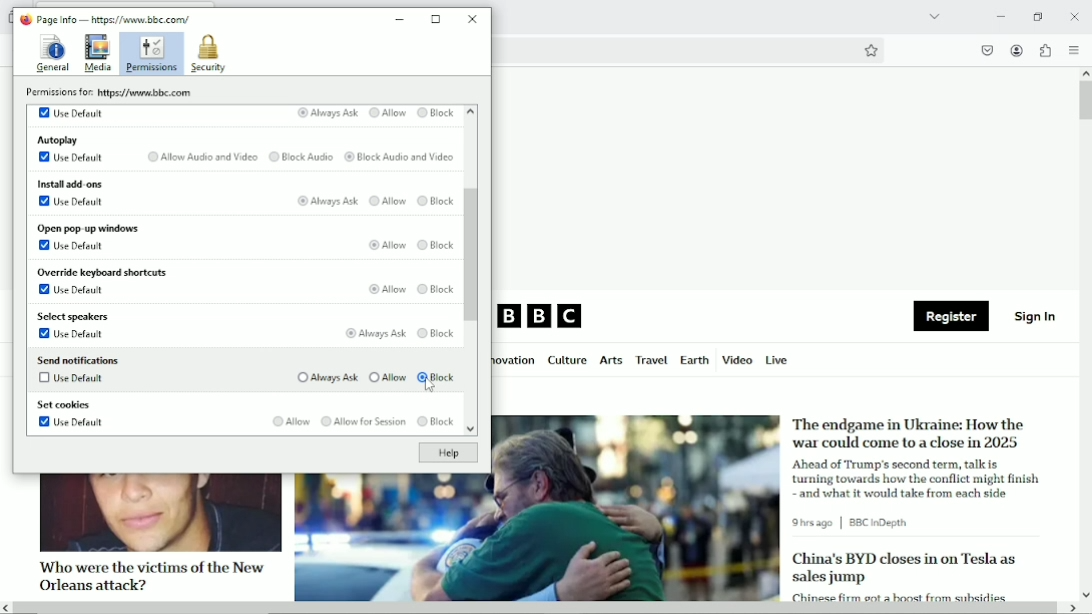 This screenshot has width=1092, height=614. Describe the element at coordinates (470, 112) in the screenshot. I see `scroll up` at that location.